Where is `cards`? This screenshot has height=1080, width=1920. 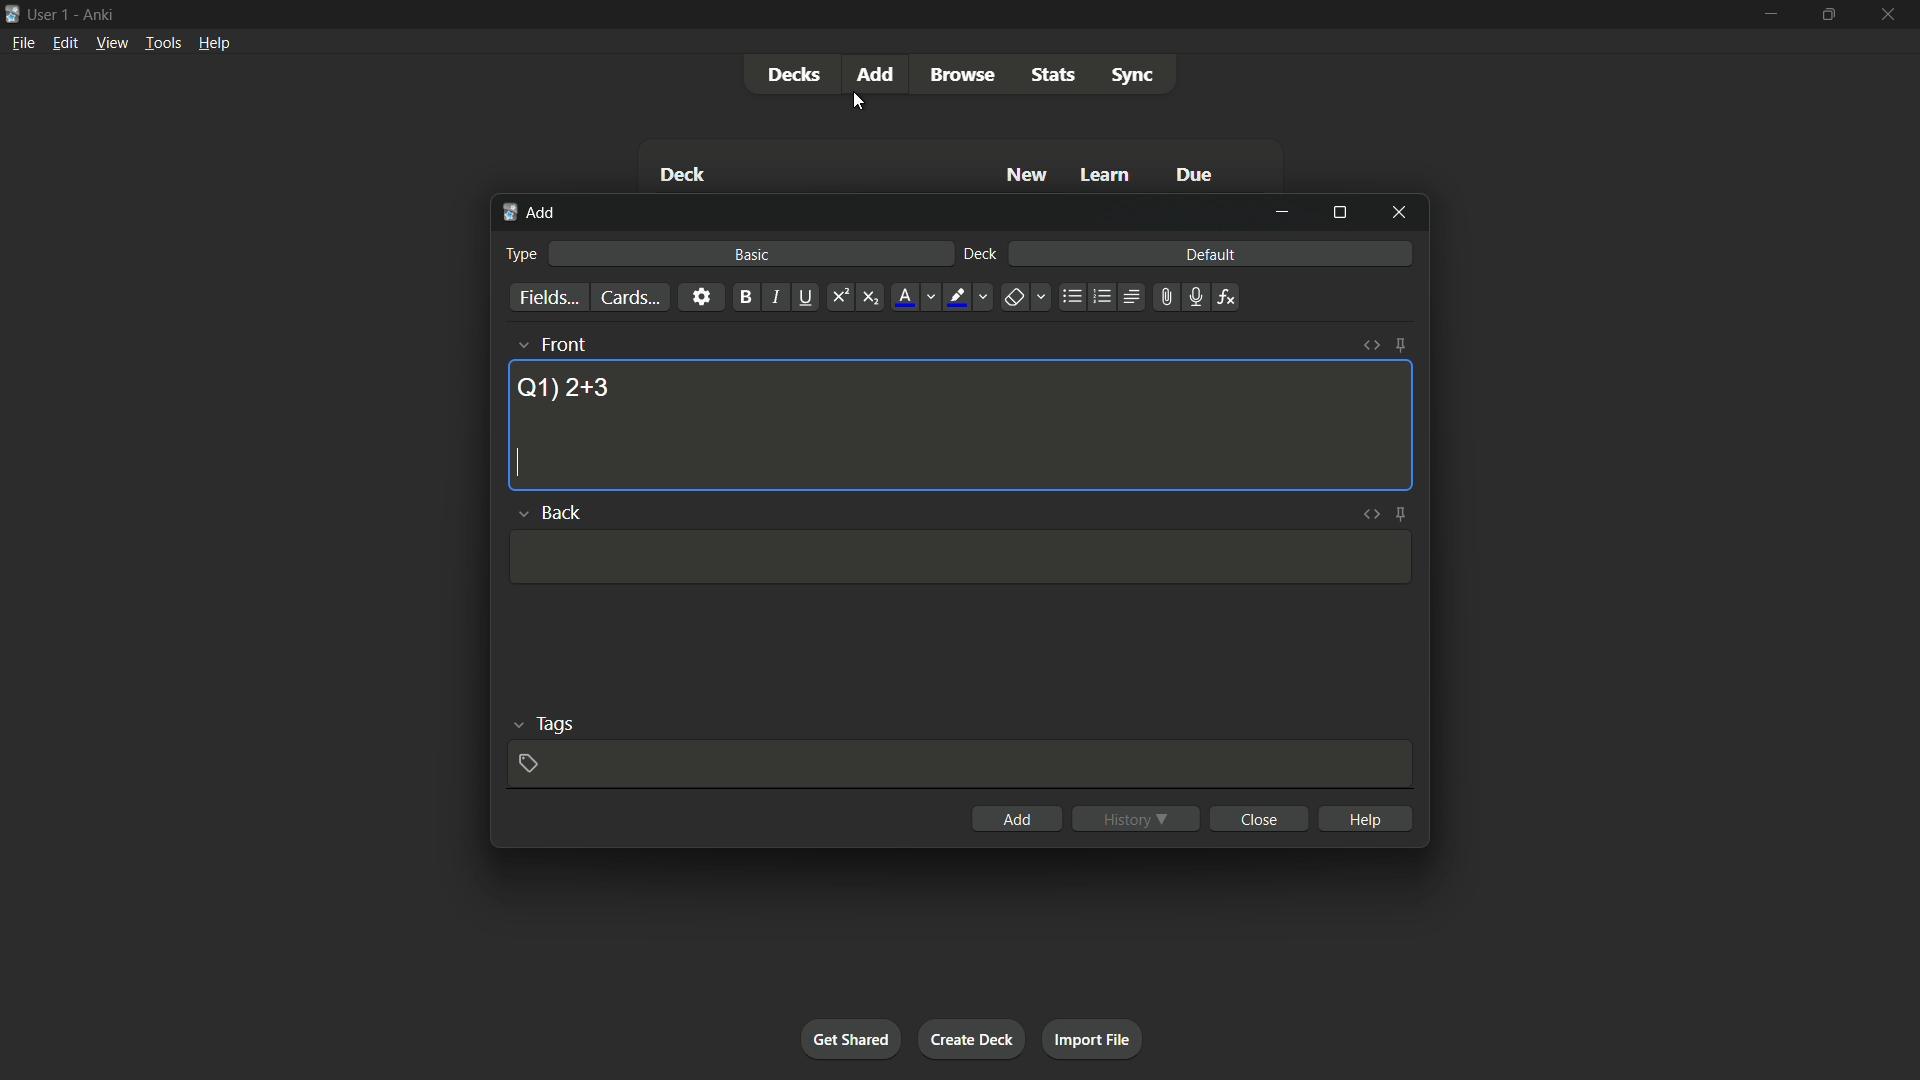
cards is located at coordinates (629, 298).